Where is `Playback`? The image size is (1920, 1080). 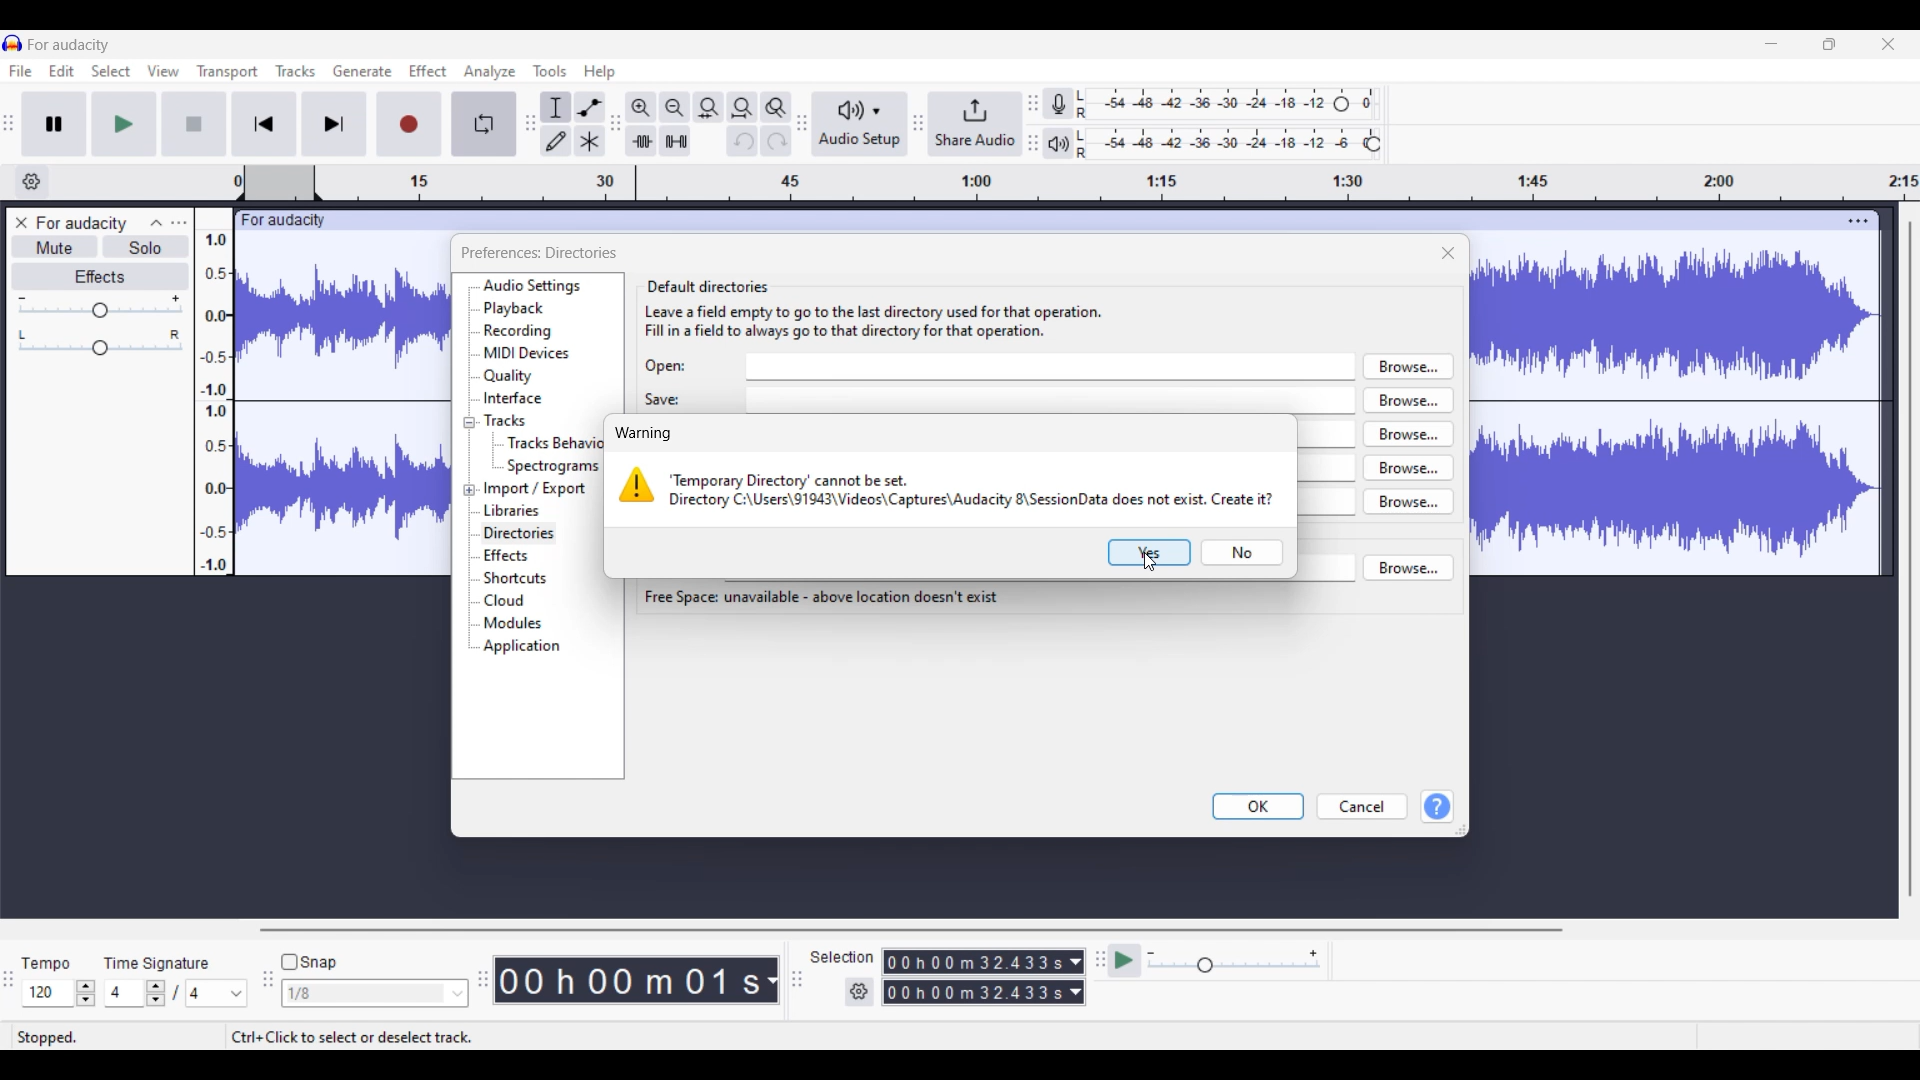 Playback is located at coordinates (515, 309).